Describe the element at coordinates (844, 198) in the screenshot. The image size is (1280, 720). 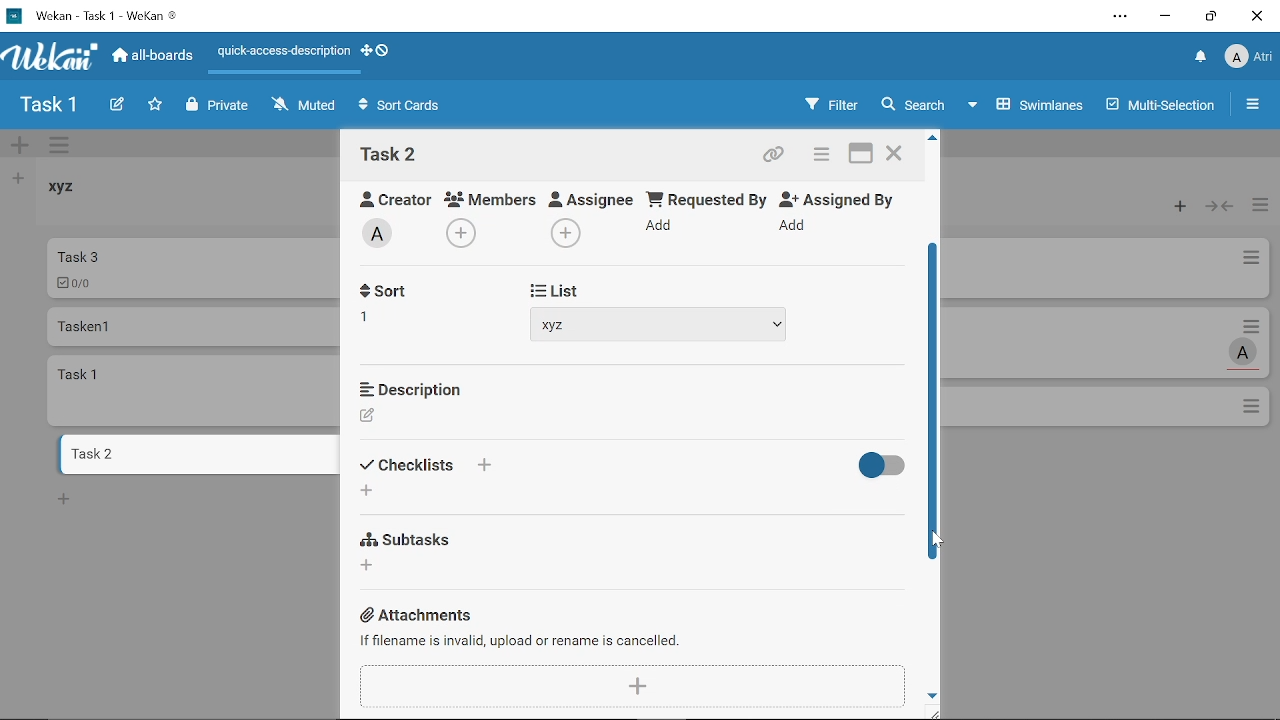
I see `Assigned By` at that location.